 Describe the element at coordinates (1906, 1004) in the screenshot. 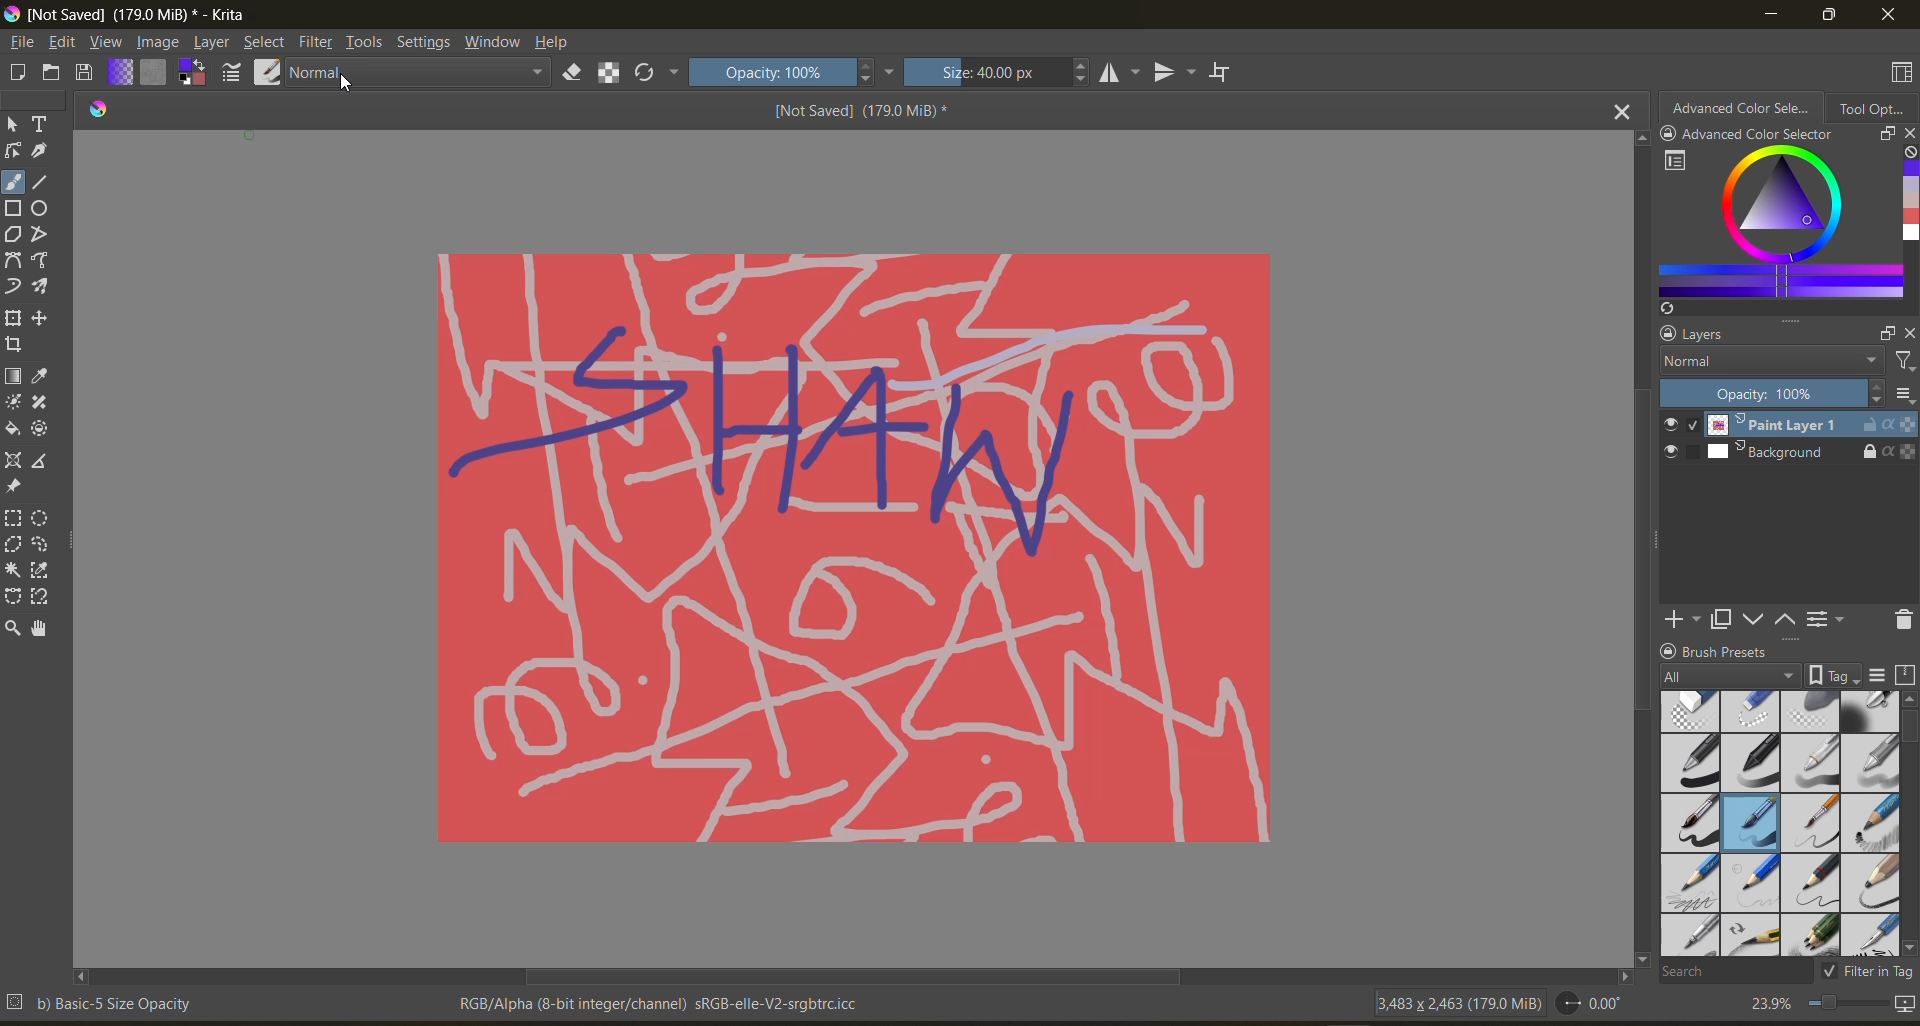

I see `map canvas` at that location.